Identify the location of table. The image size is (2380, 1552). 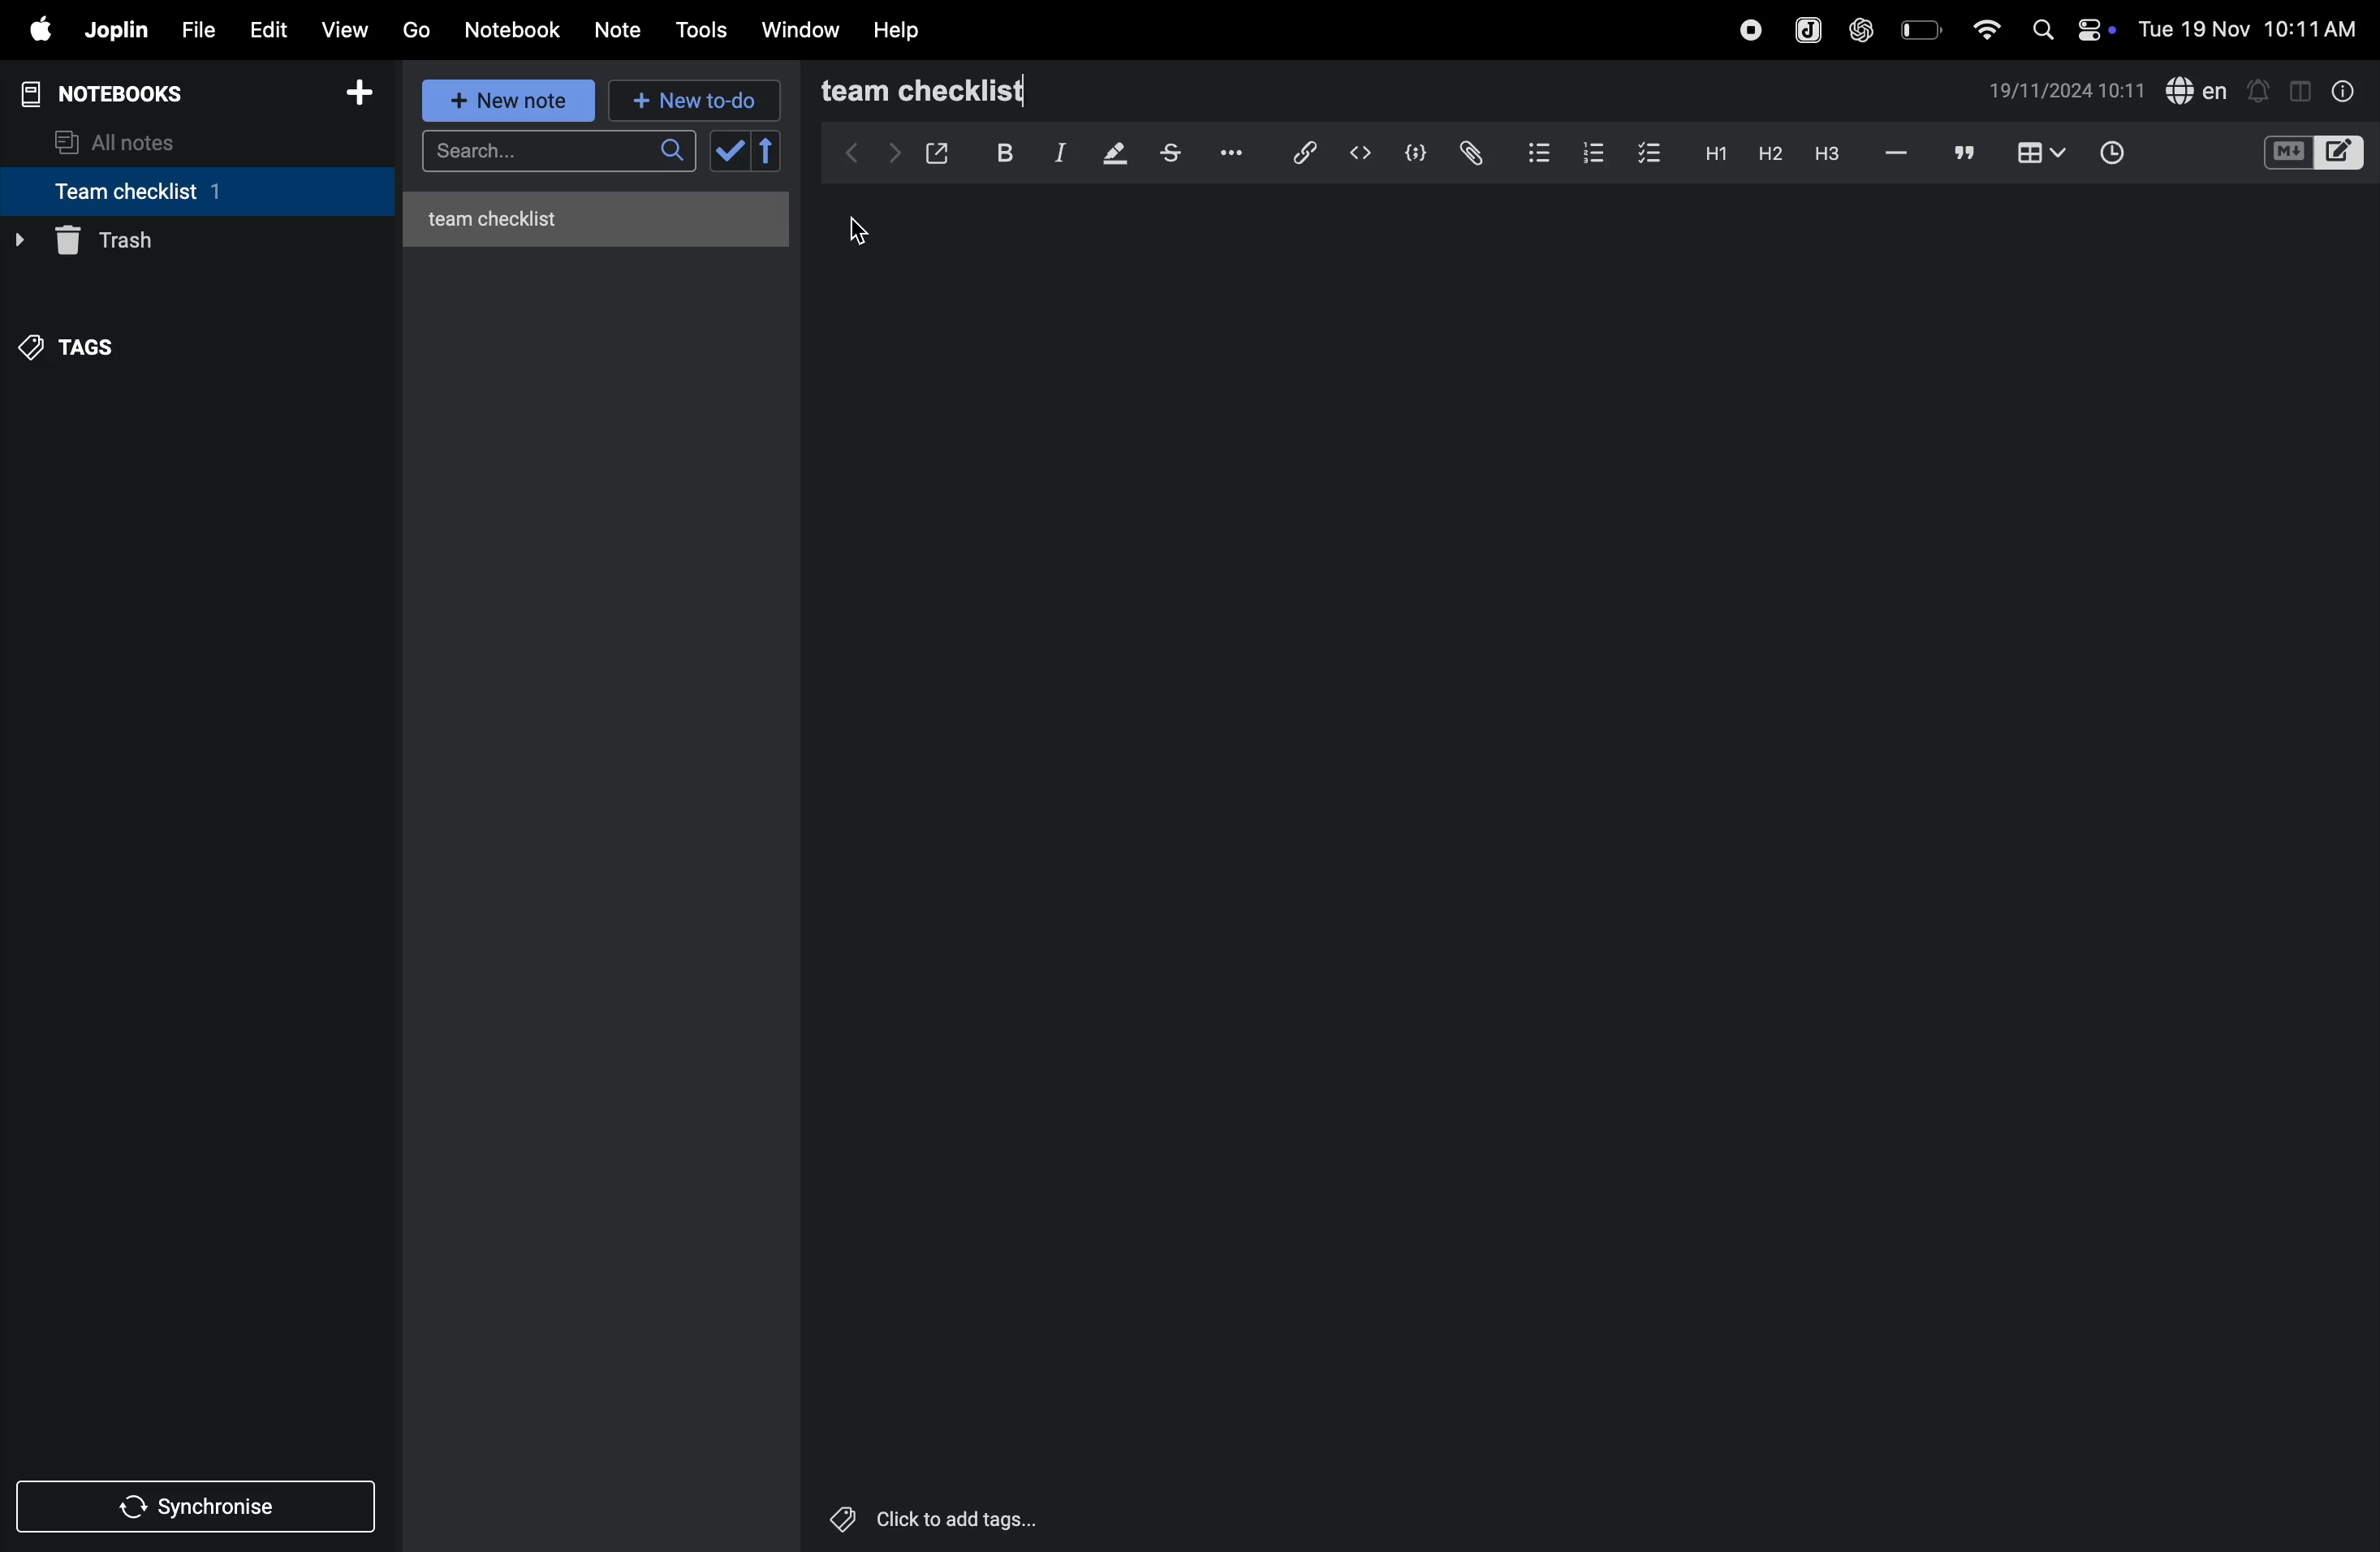
(2038, 152).